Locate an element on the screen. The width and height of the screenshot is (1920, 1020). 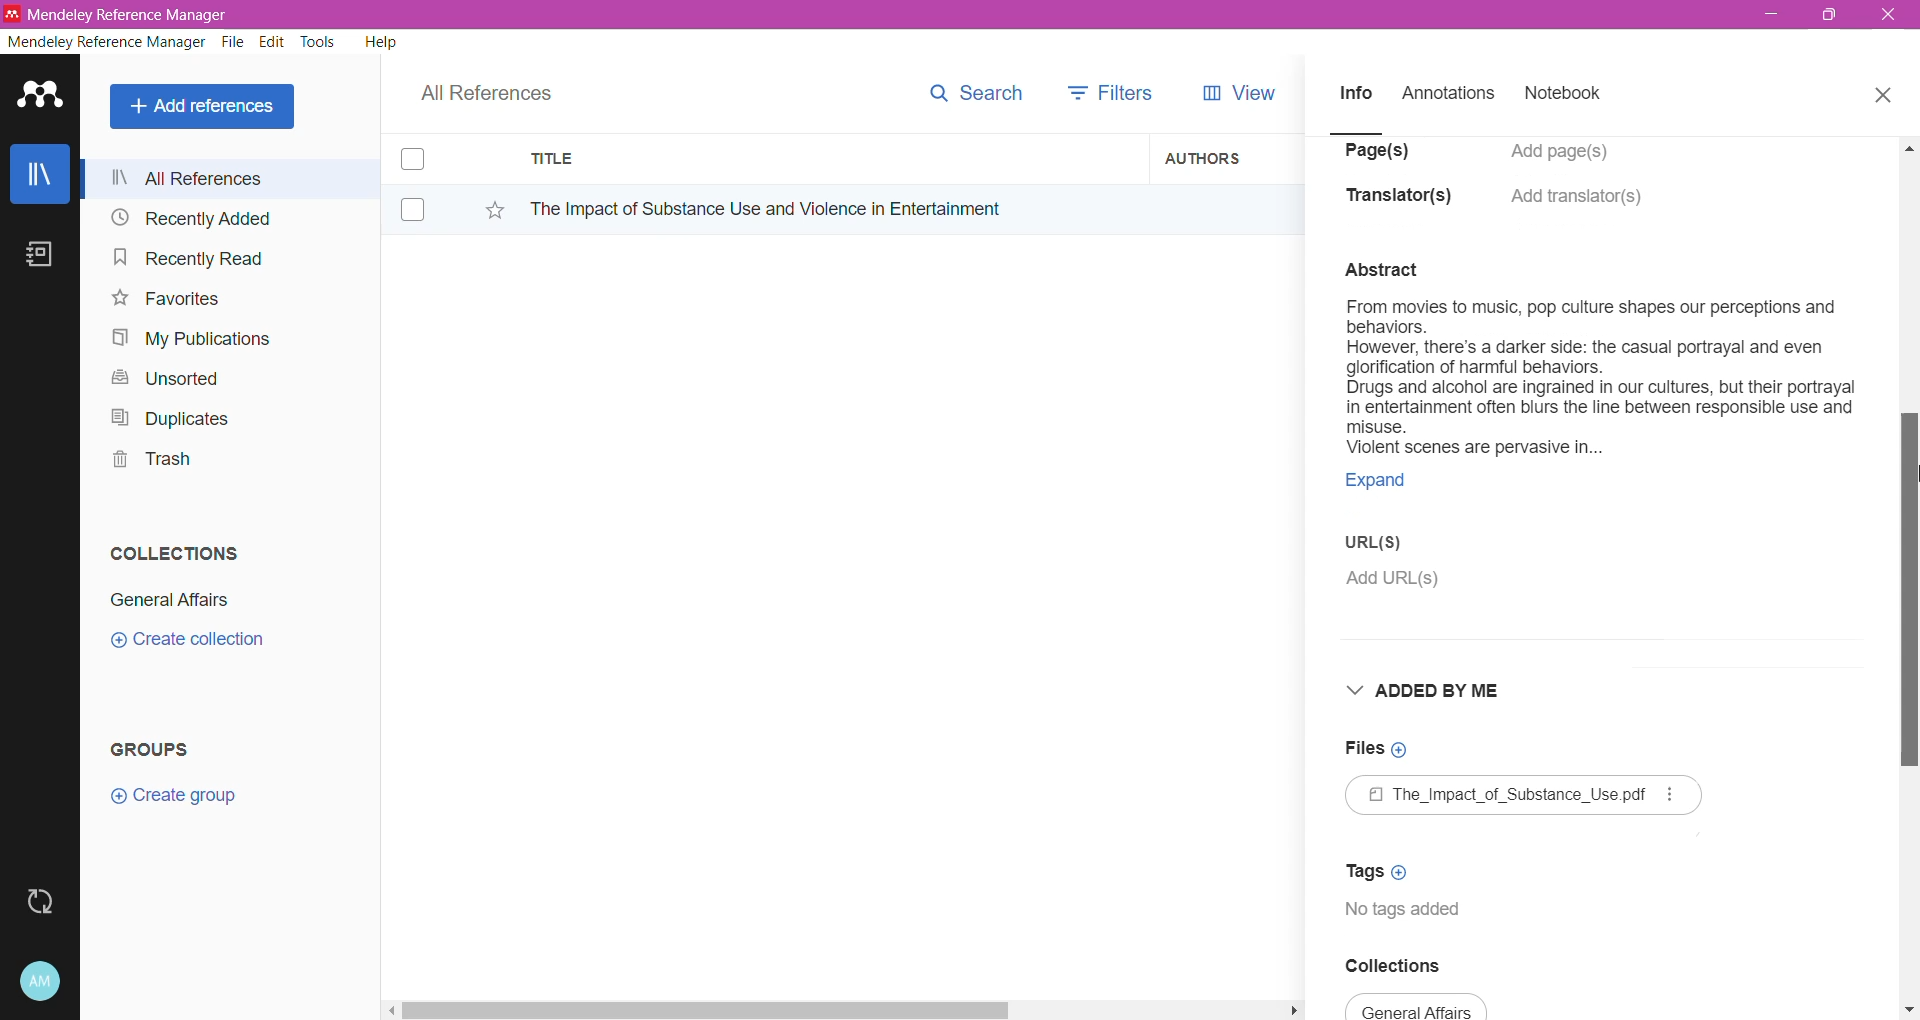
Collection Name is located at coordinates (166, 600).